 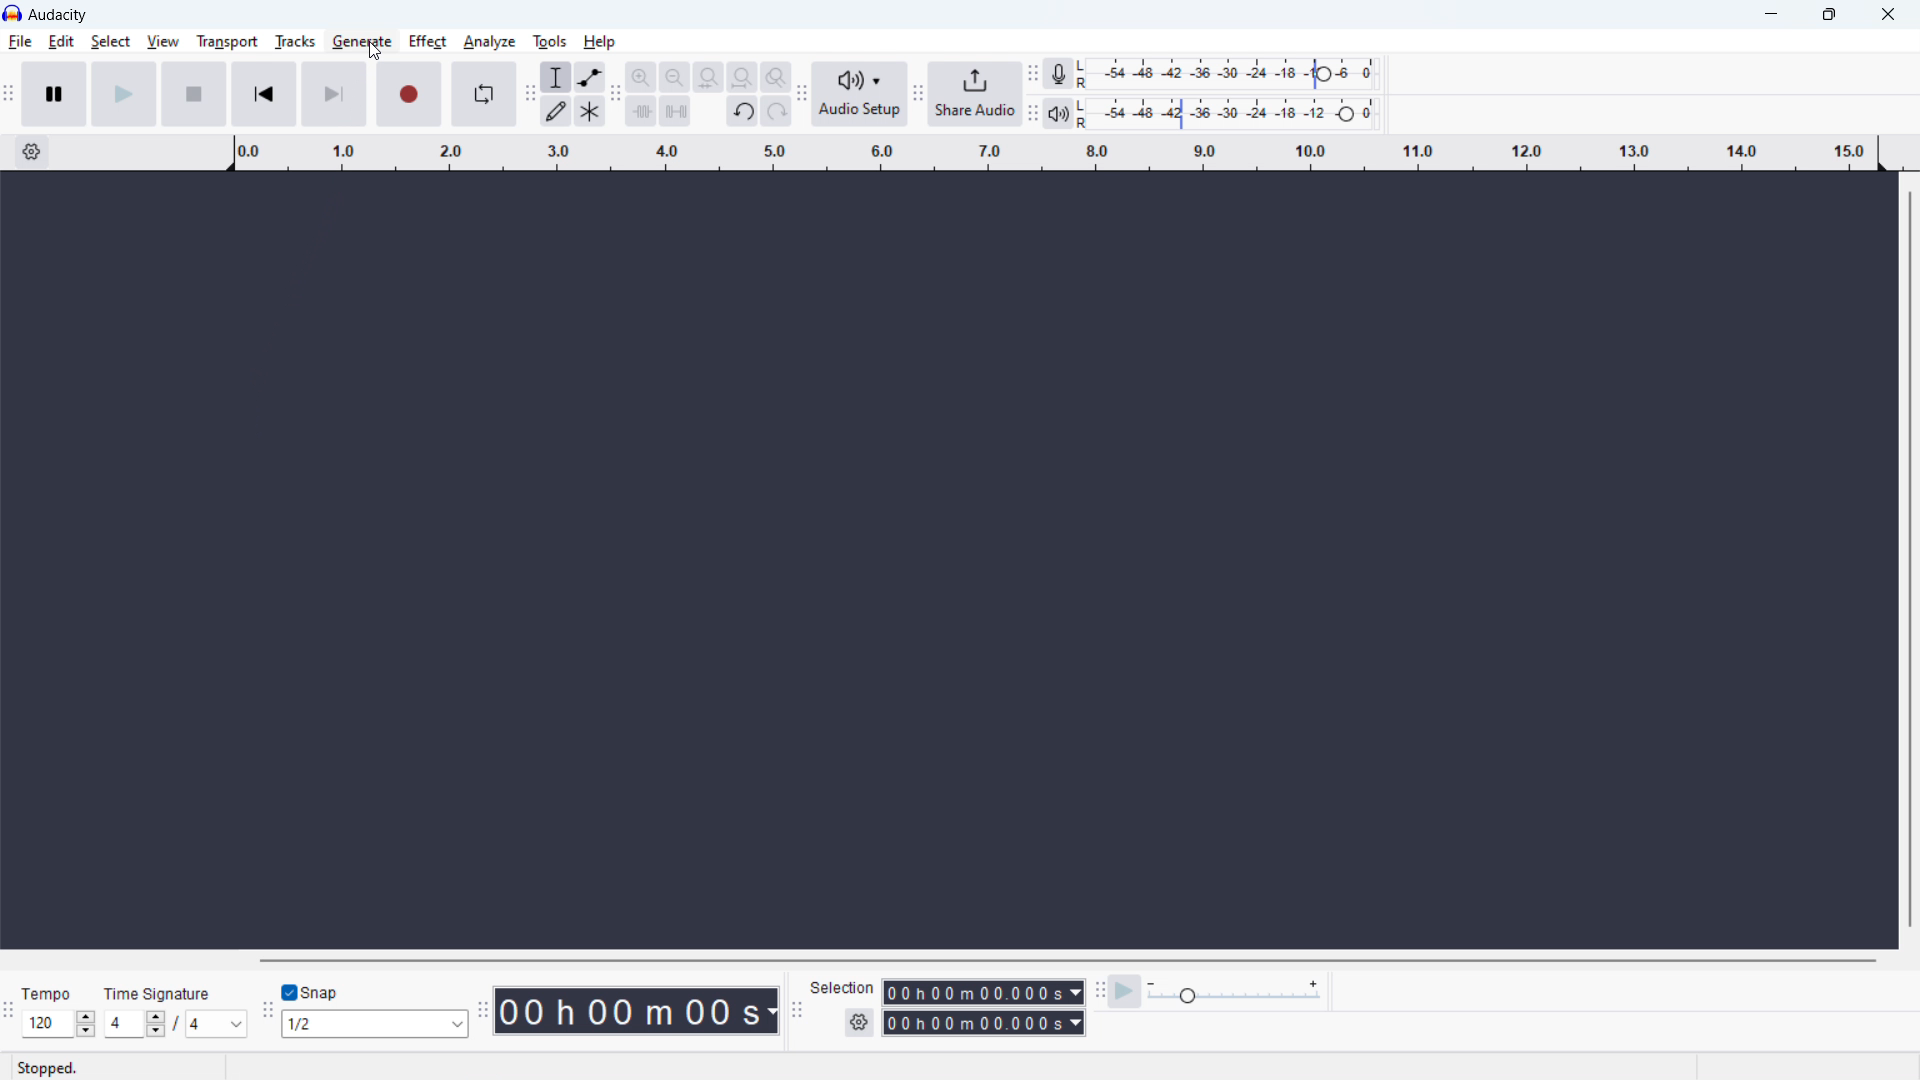 What do you see at coordinates (58, 1068) in the screenshot?
I see `stopped` at bounding box center [58, 1068].